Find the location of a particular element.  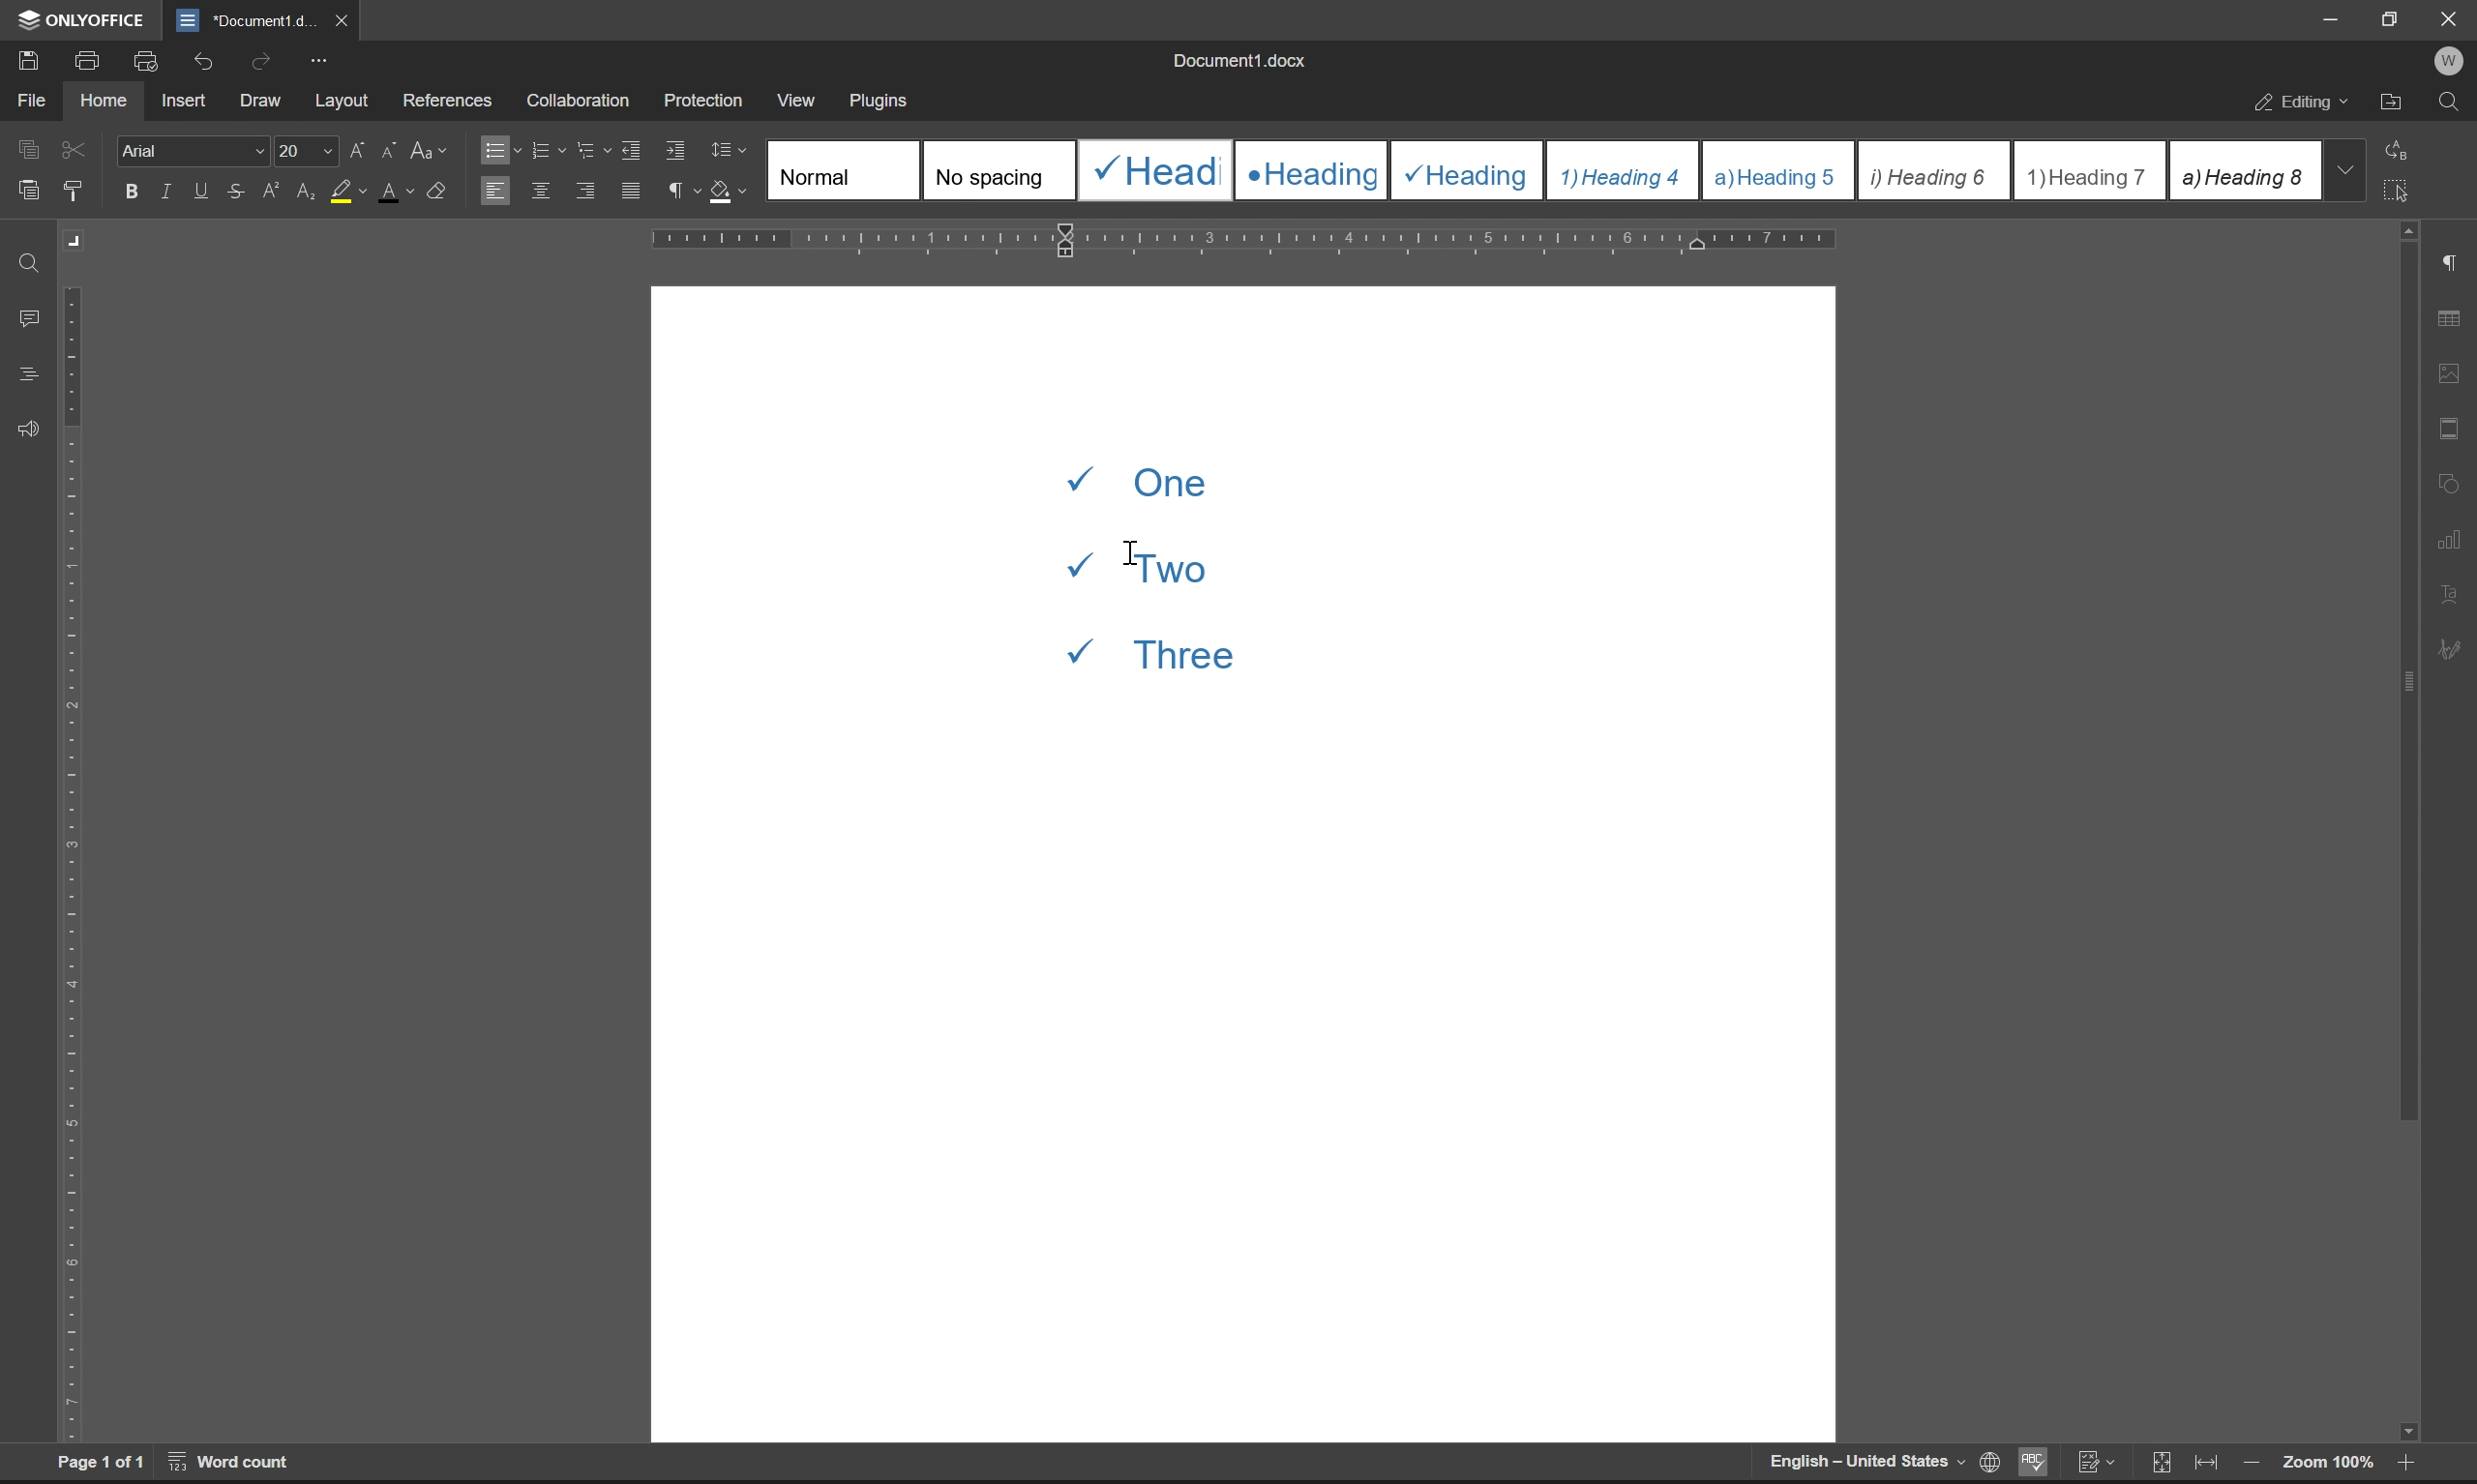

restore down is located at coordinates (2395, 18).